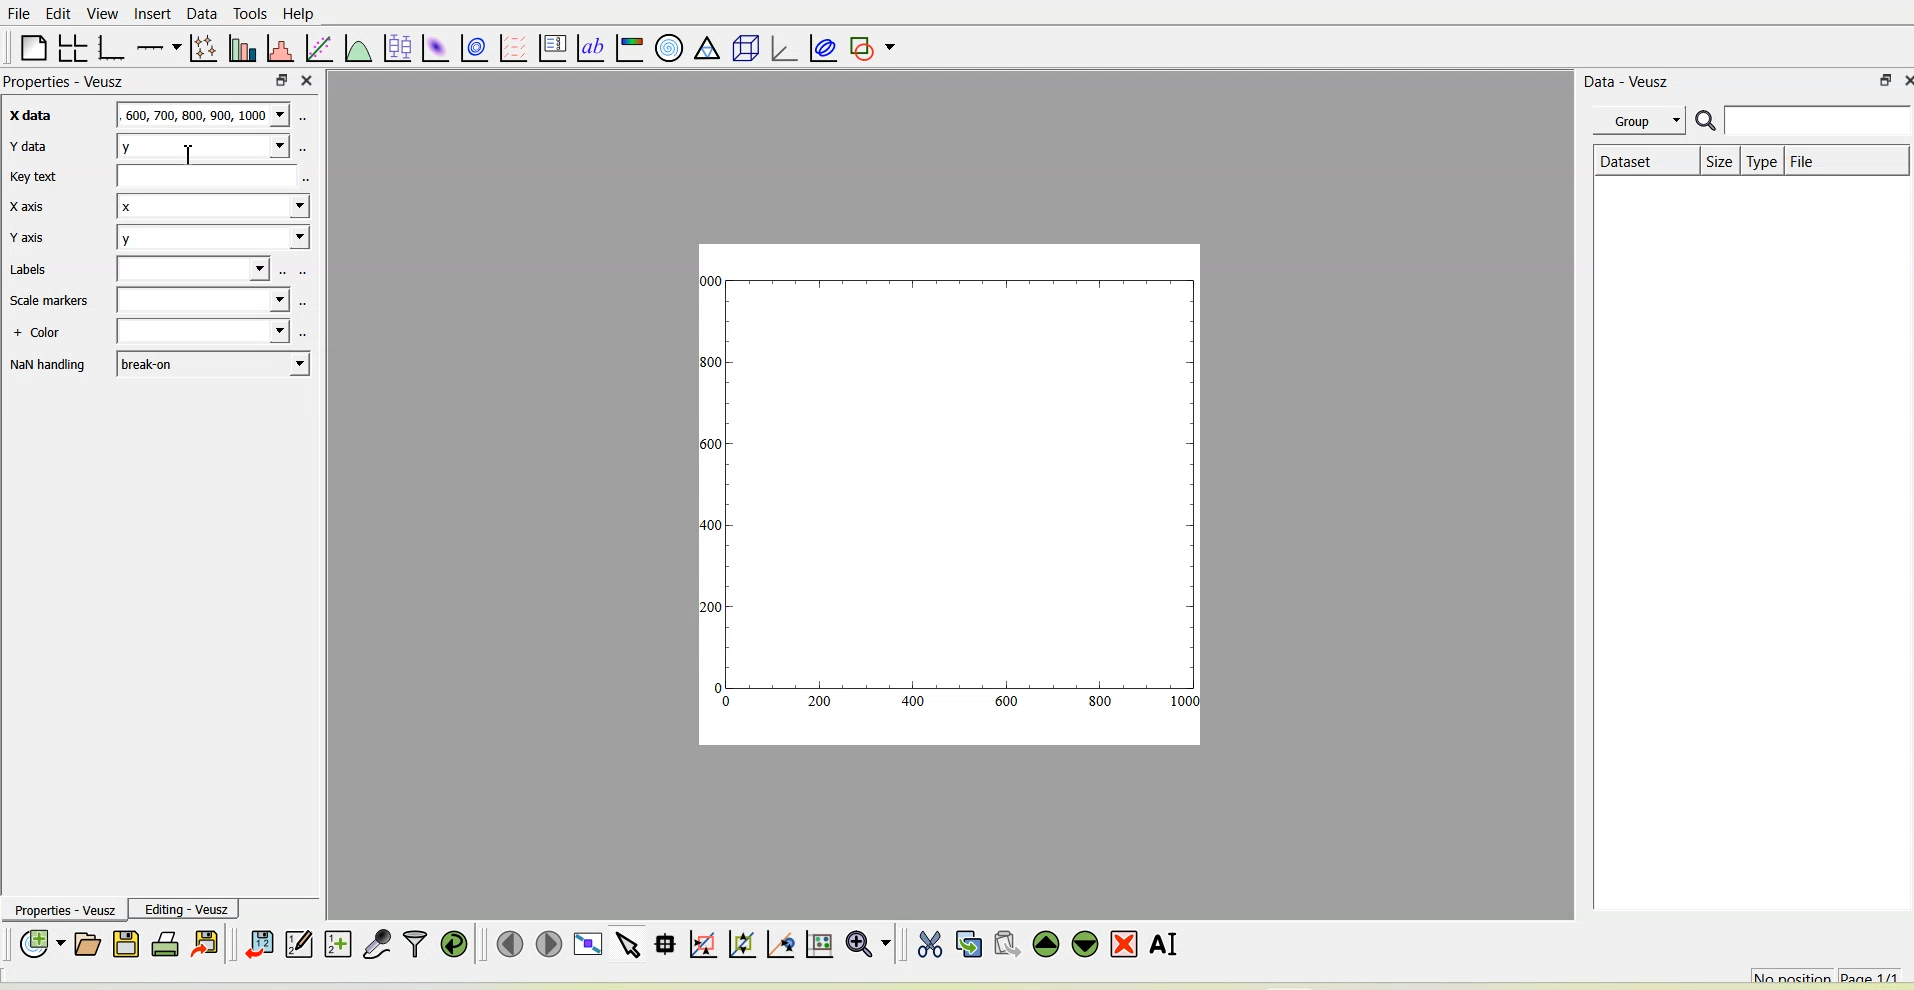 Image resolution: width=1914 pixels, height=990 pixels. What do you see at coordinates (30, 236) in the screenshot?
I see `Y axis` at bounding box center [30, 236].